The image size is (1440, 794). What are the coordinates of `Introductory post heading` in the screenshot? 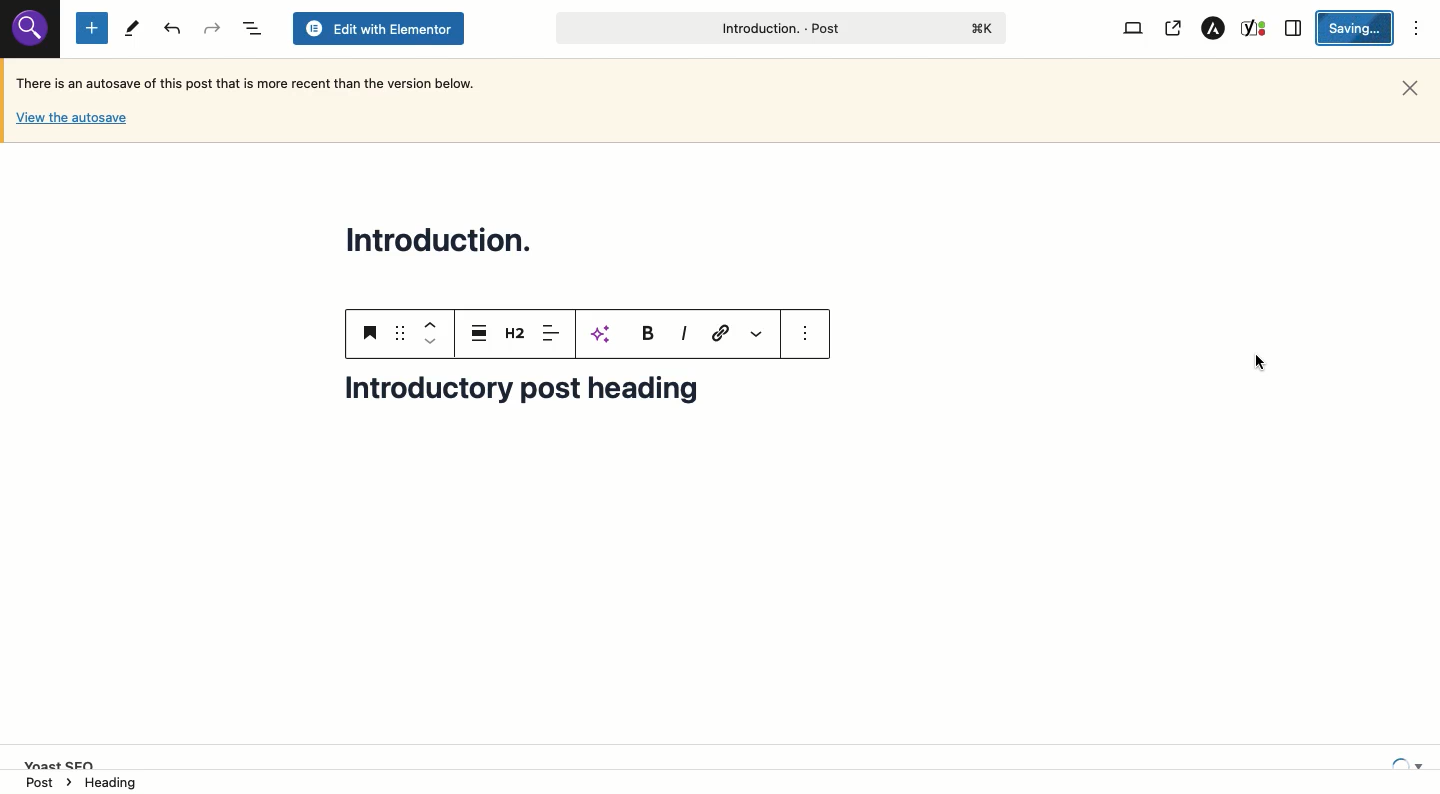 It's located at (537, 399).